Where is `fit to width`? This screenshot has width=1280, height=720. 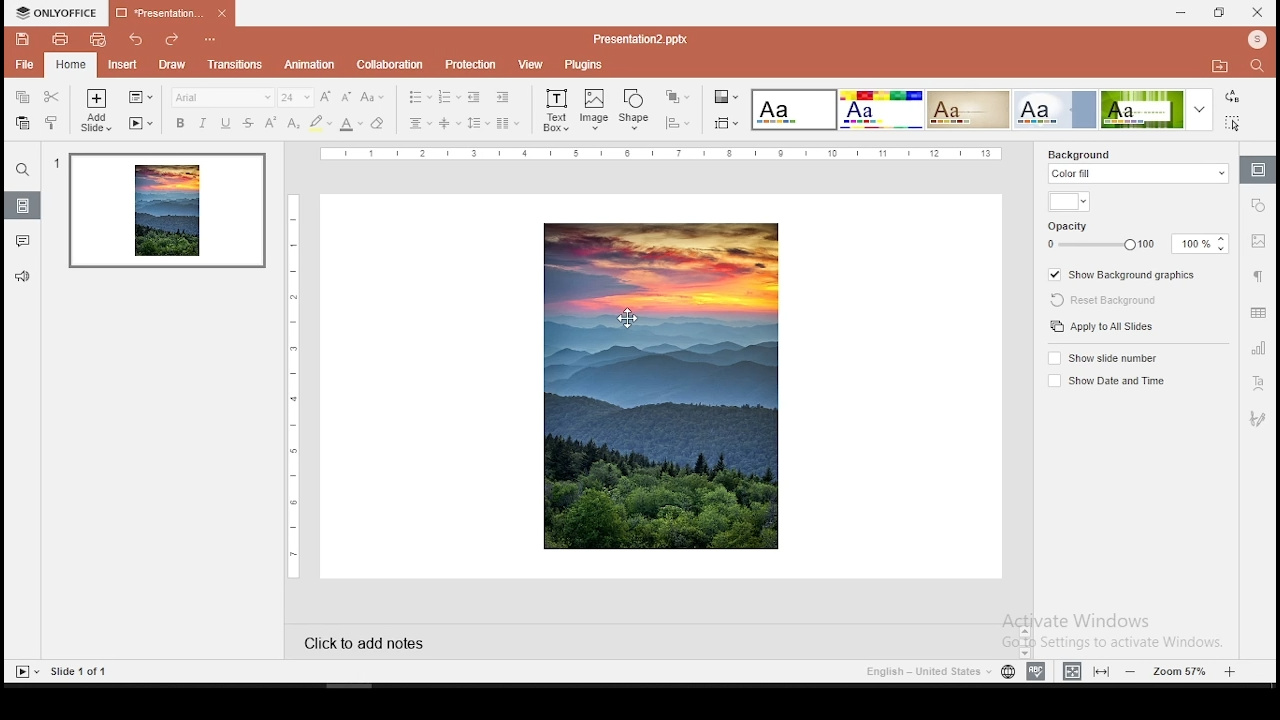
fit to width is located at coordinates (1070, 670).